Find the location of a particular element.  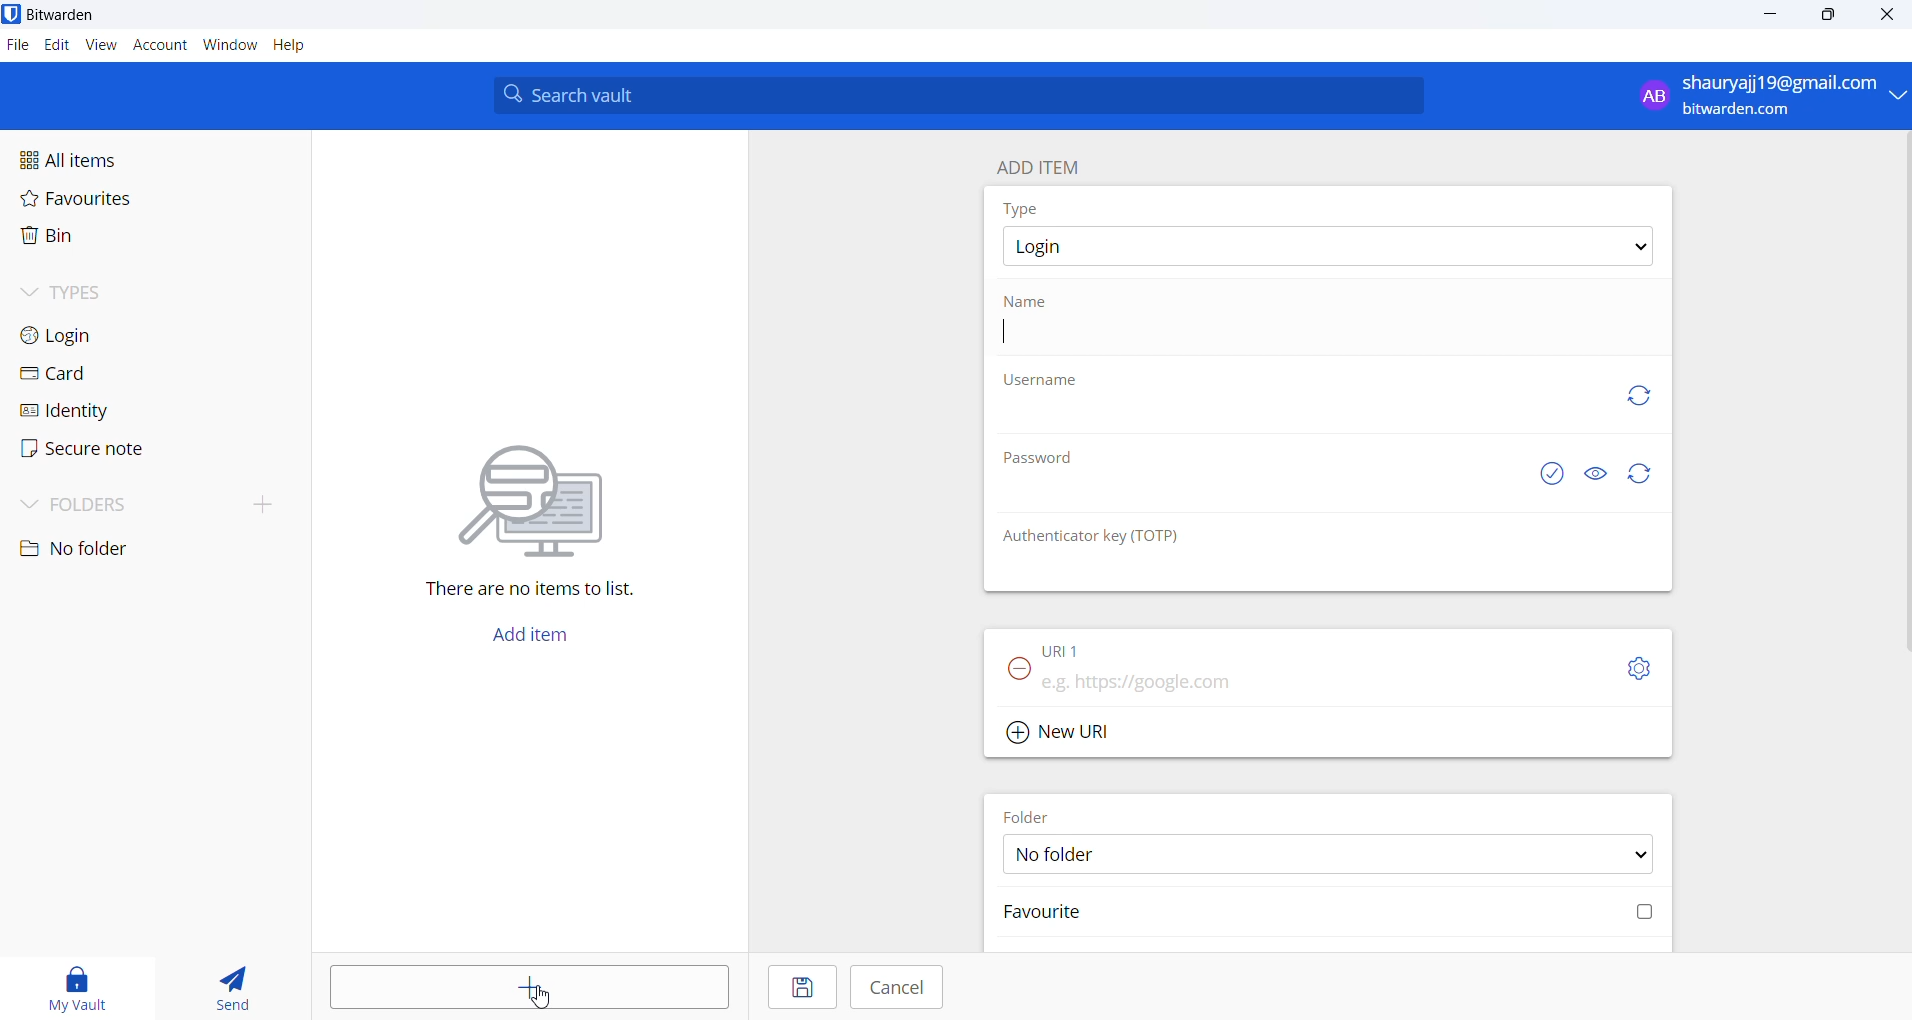

Password text box is located at coordinates (1255, 500).